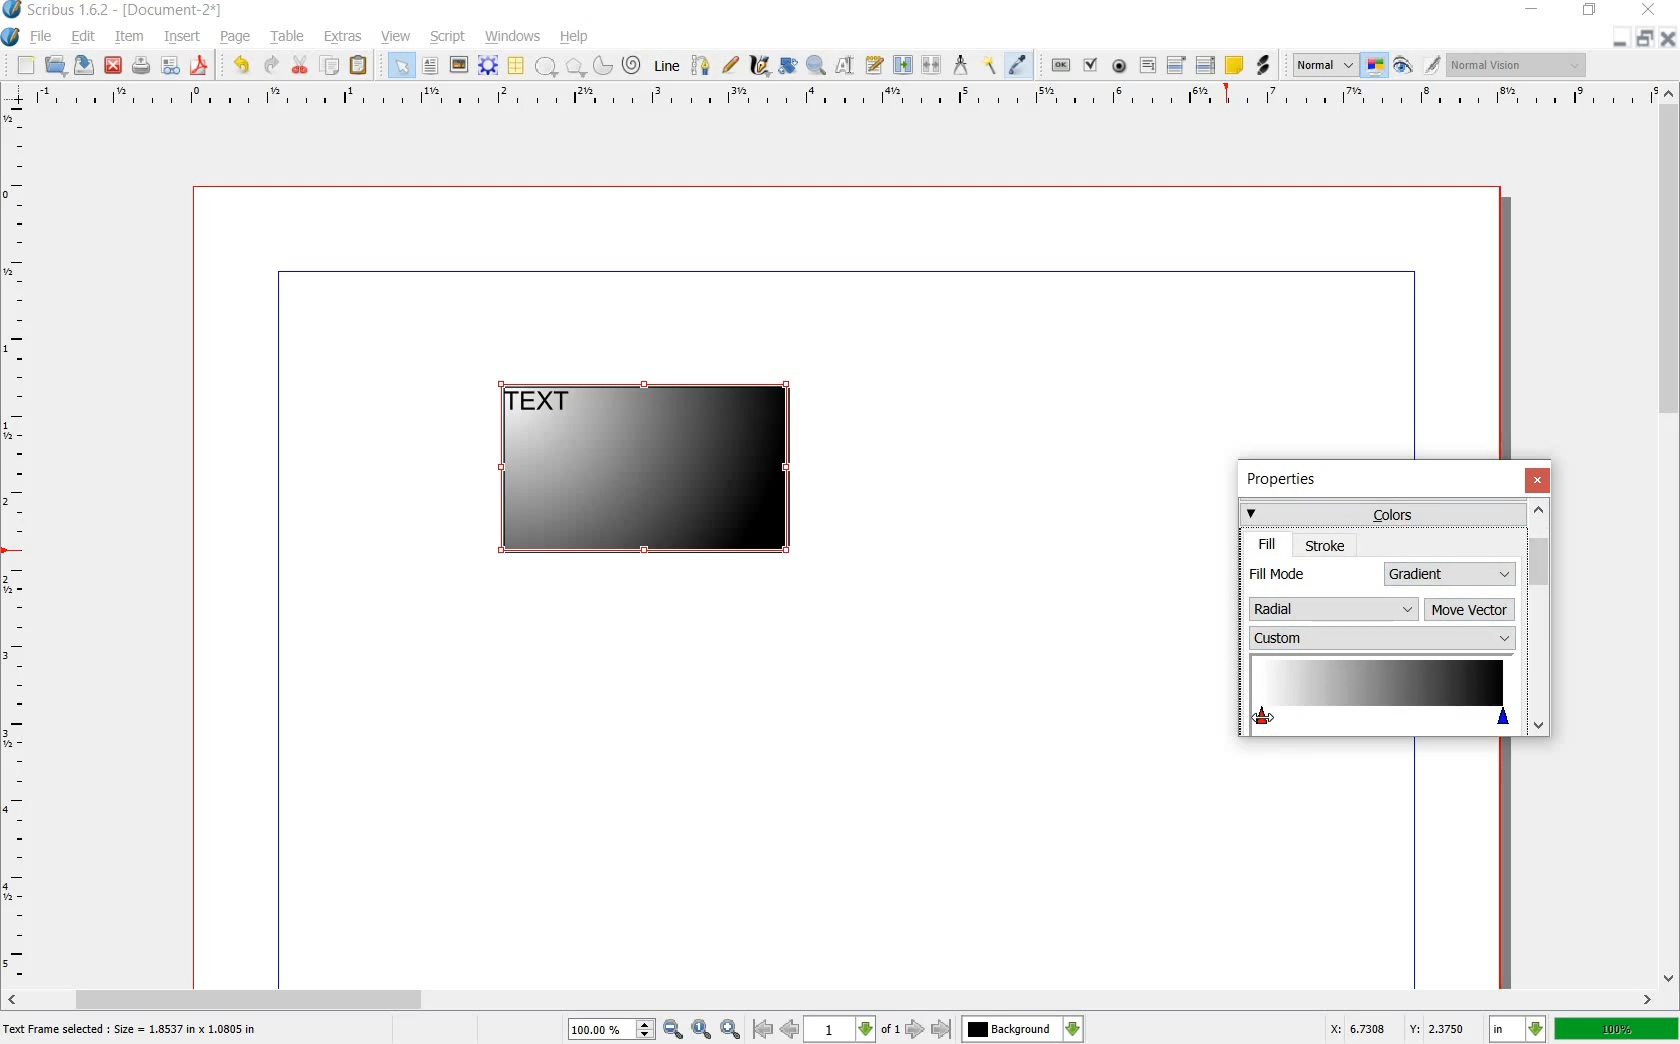  What do you see at coordinates (789, 66) in the screenshot?
I see `rotate item` at bounding box center [789, 66].